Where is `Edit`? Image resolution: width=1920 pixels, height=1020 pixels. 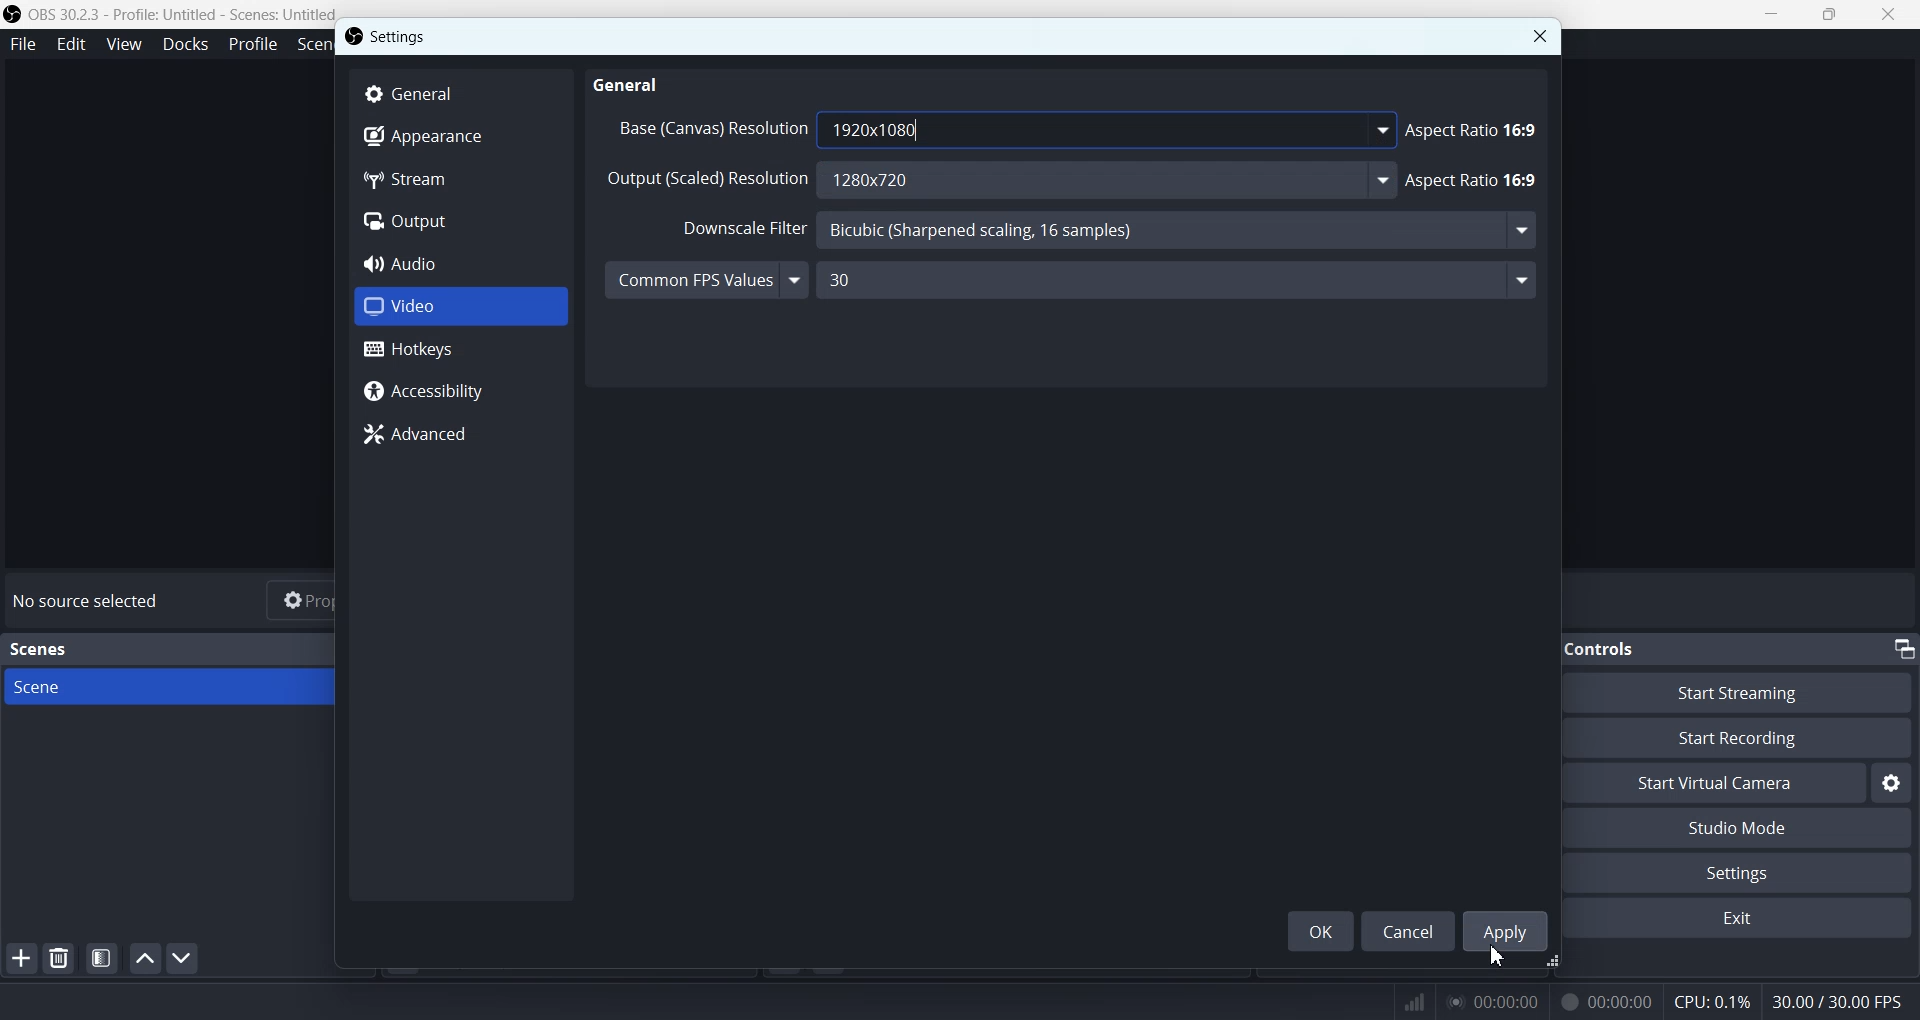 Edit is located at coordinates (71, 44).